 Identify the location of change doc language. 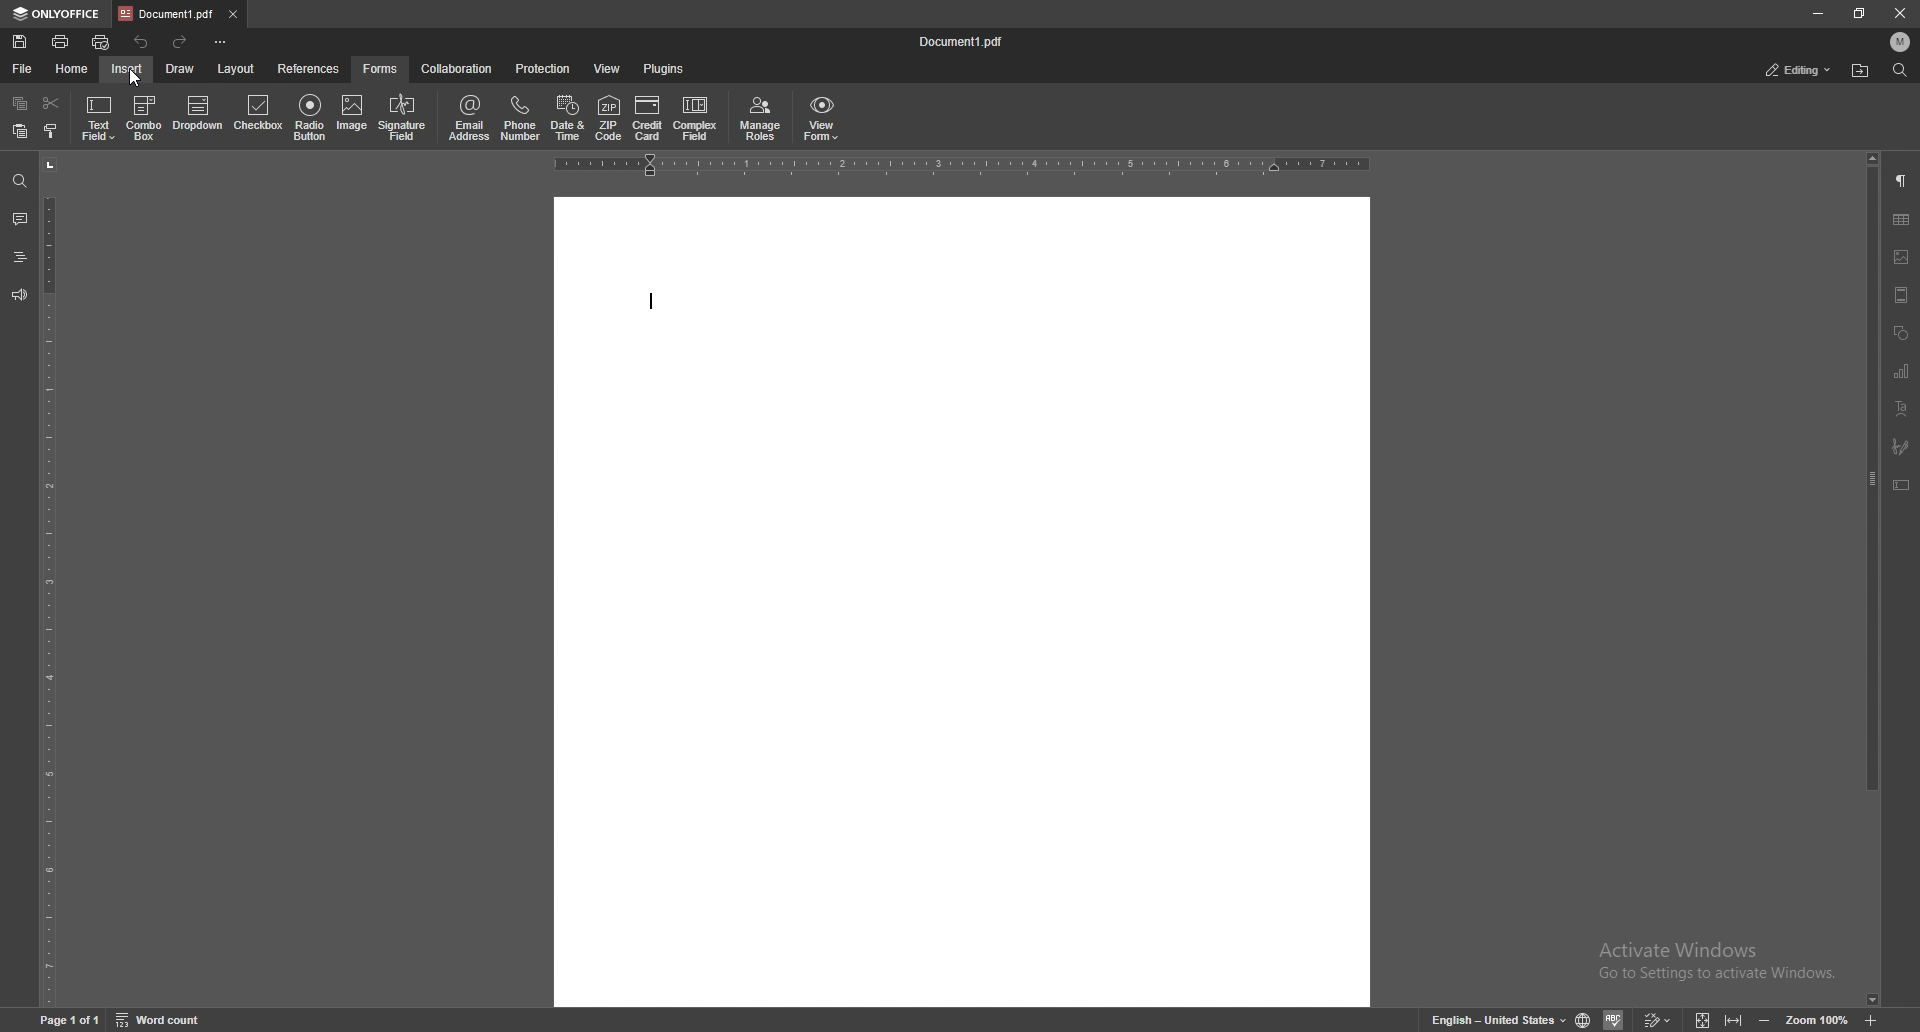
(1584, 1020).